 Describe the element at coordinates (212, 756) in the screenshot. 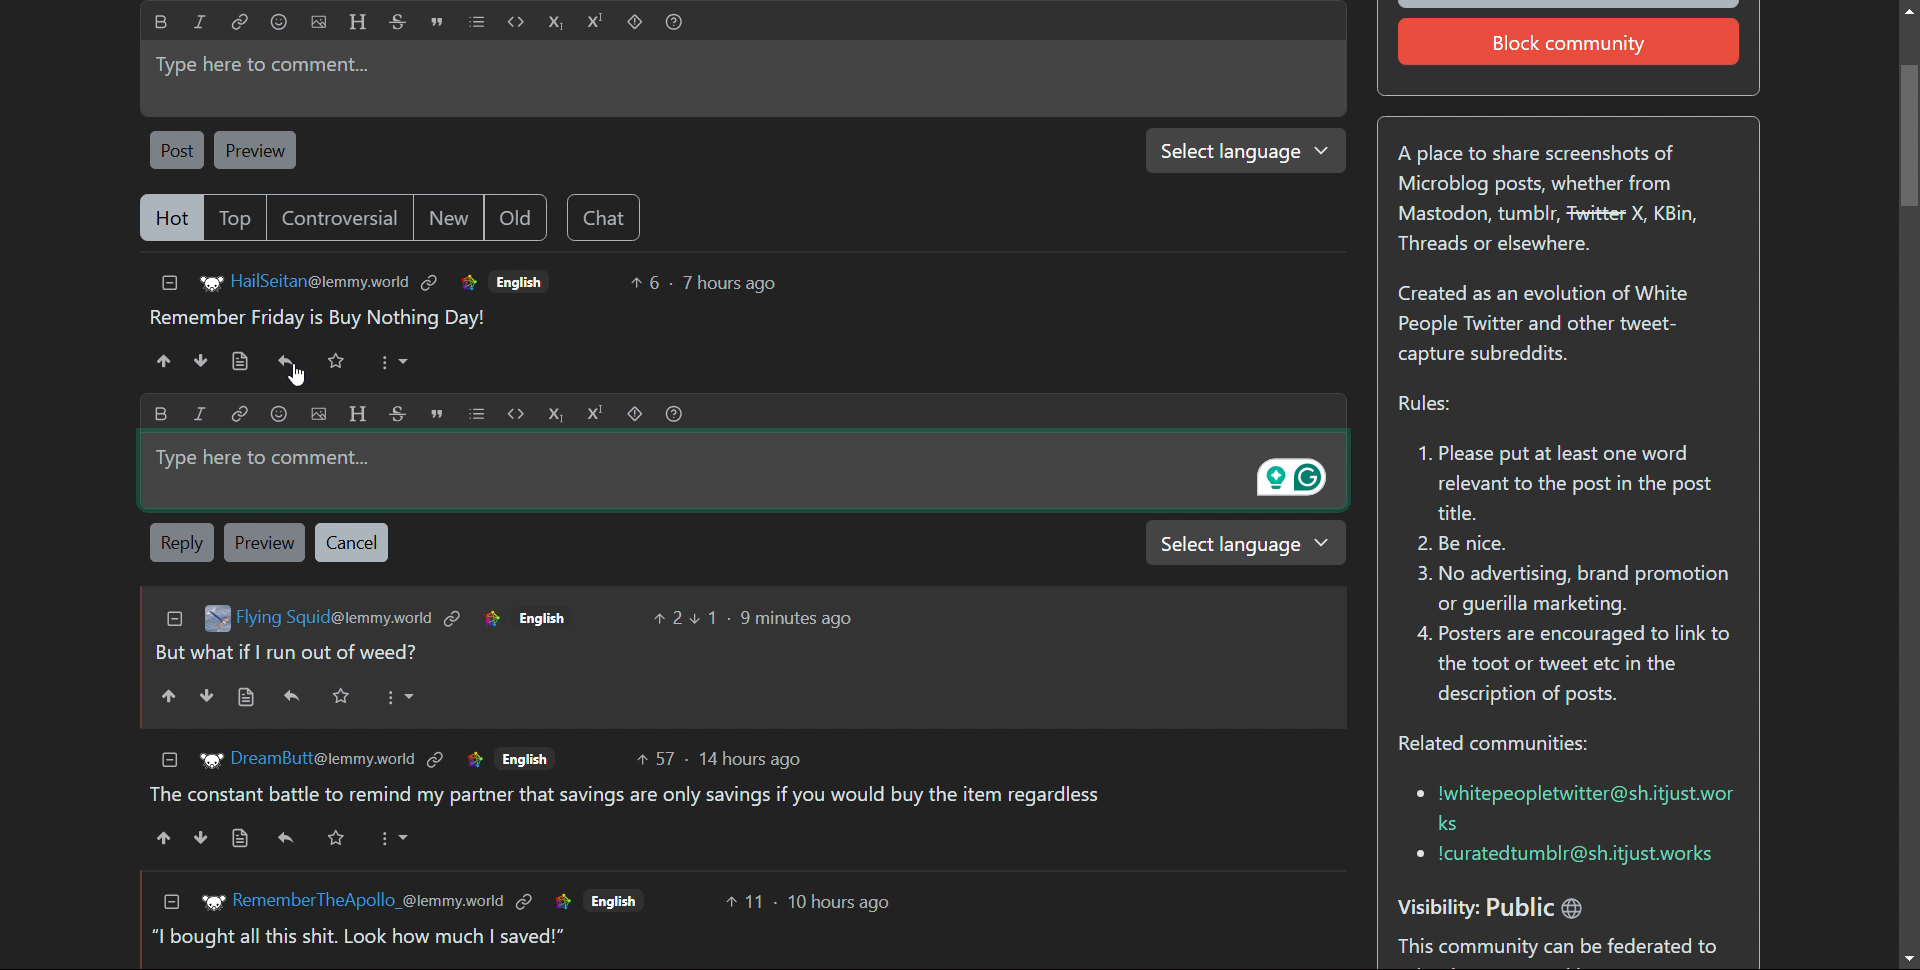

I see `image` at that location.